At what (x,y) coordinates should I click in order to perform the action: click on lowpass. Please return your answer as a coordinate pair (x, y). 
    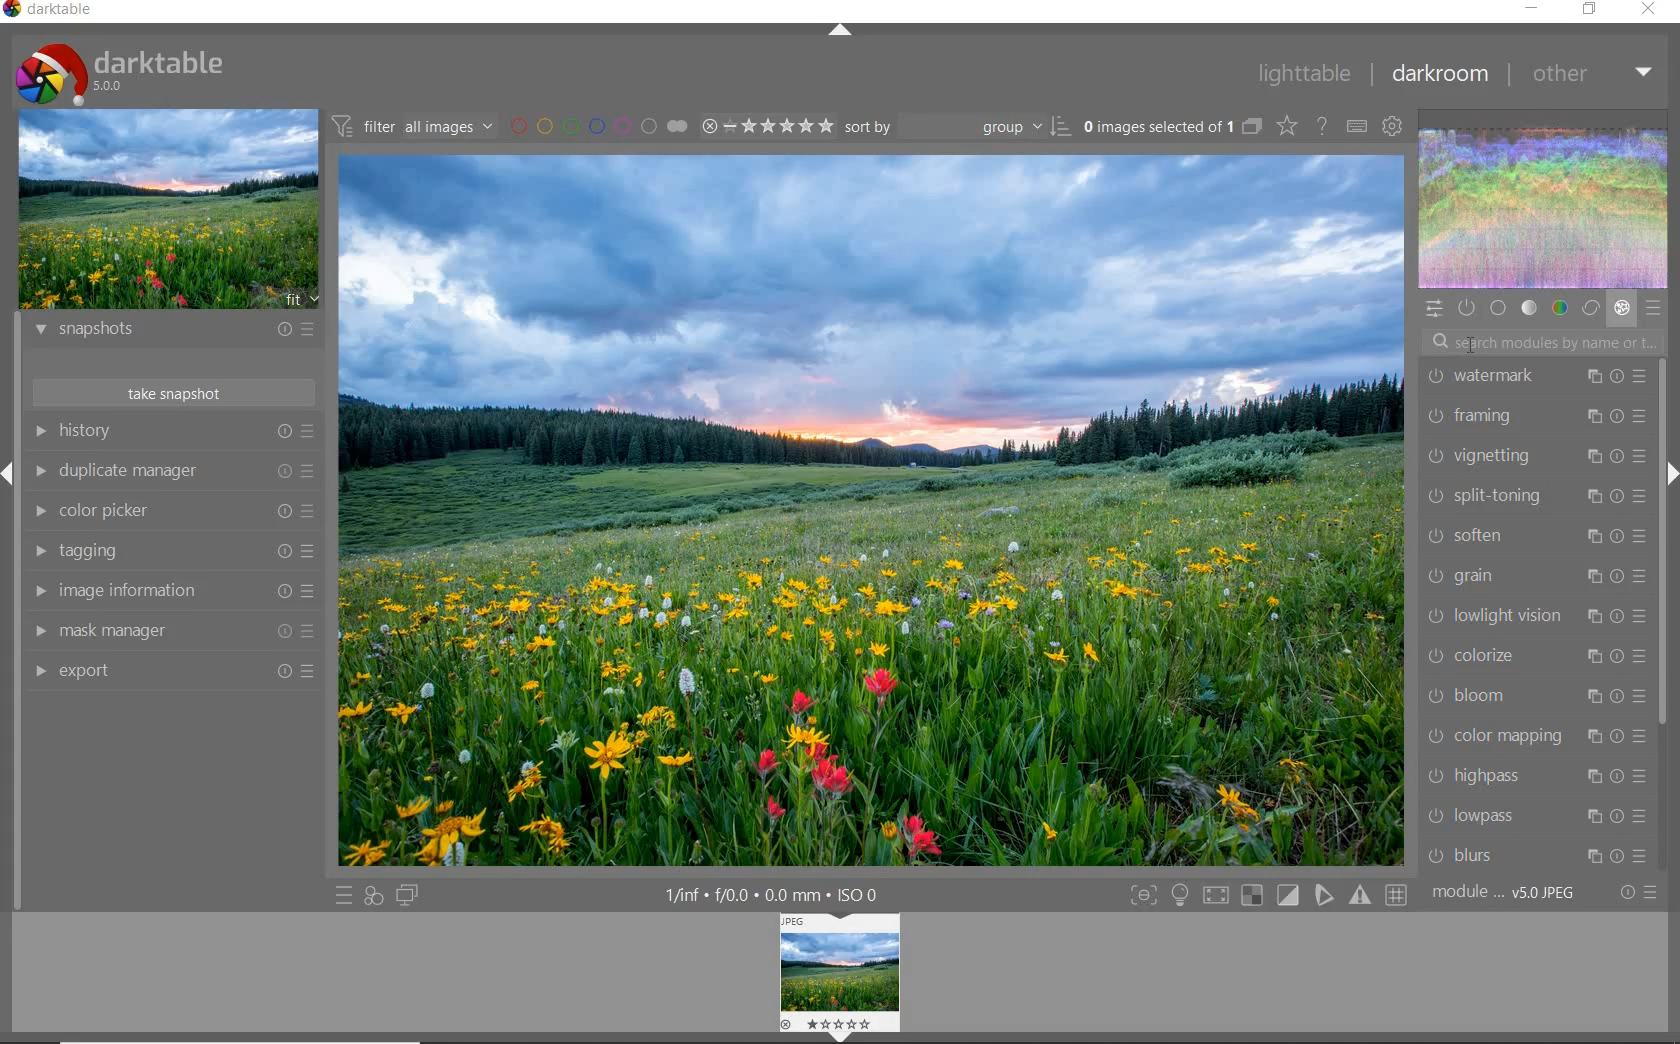
    Looking at the image, I should click on (1531, 815).